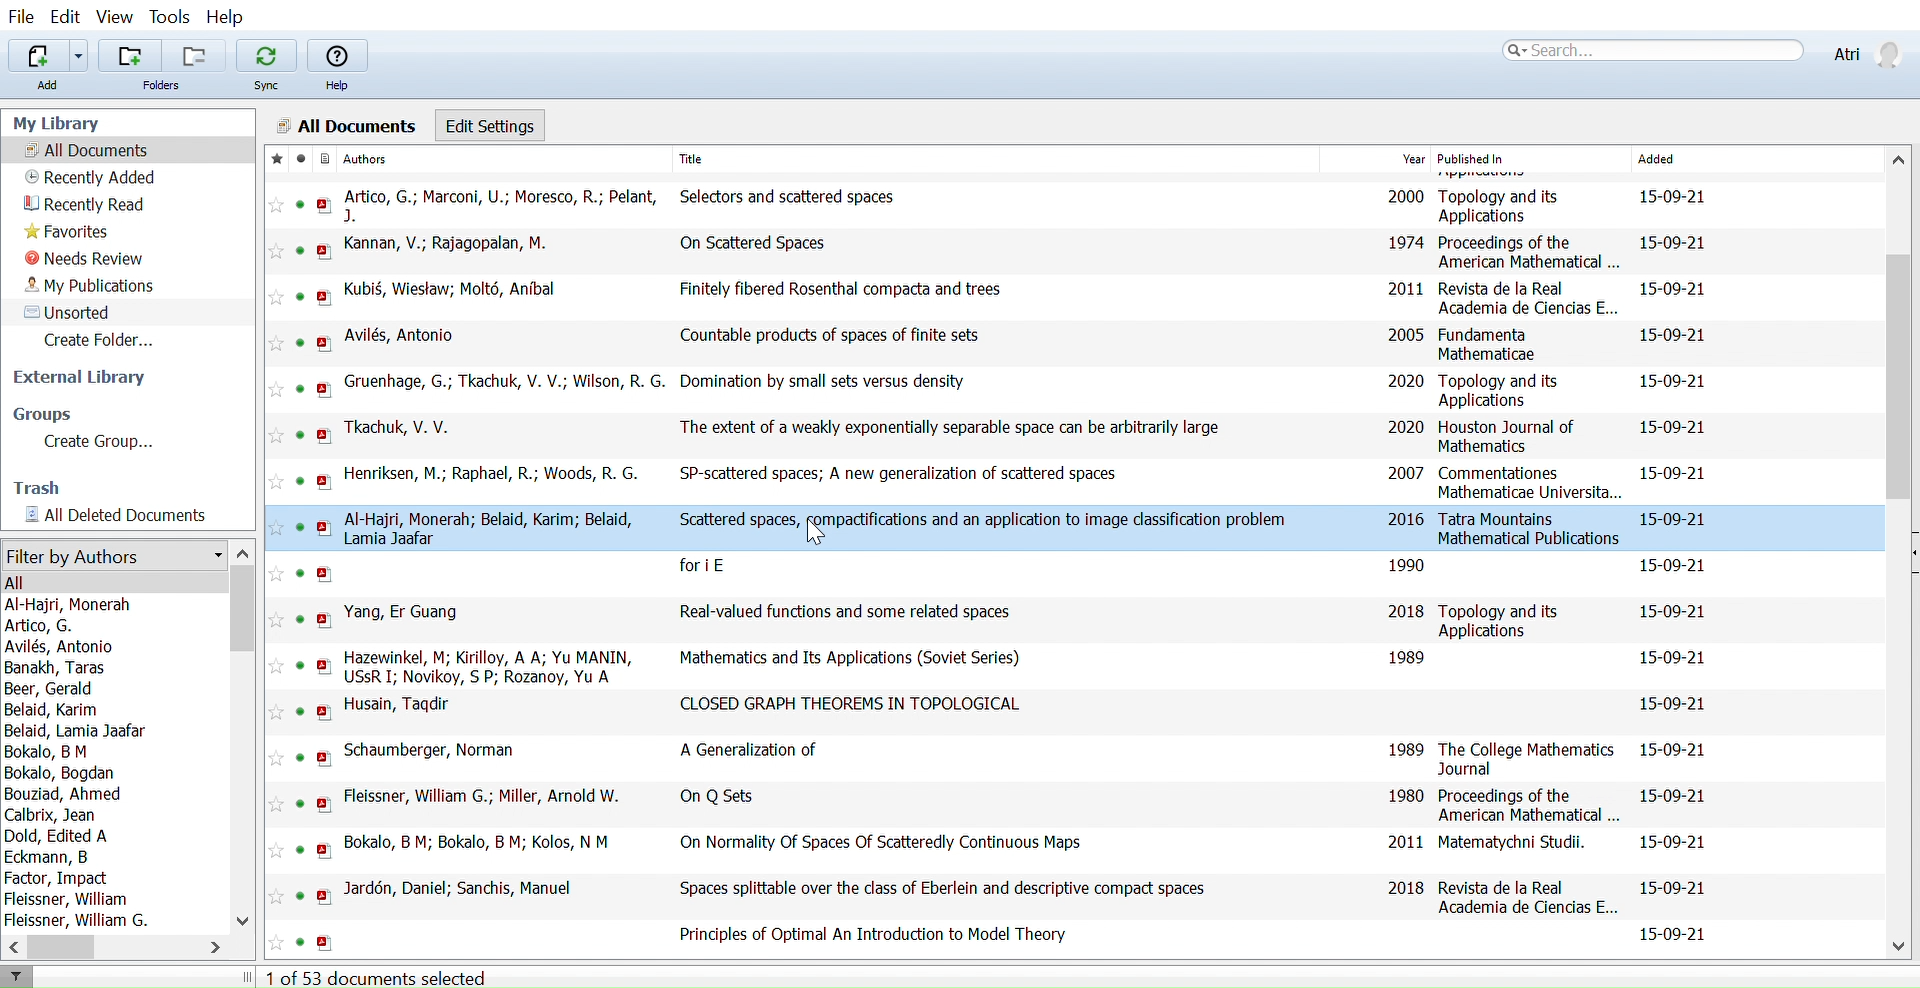  What do you see at coordinates (65, 646) in the screenshot?
I see `Aviles, Antonio` at bounding box center [65, 646].